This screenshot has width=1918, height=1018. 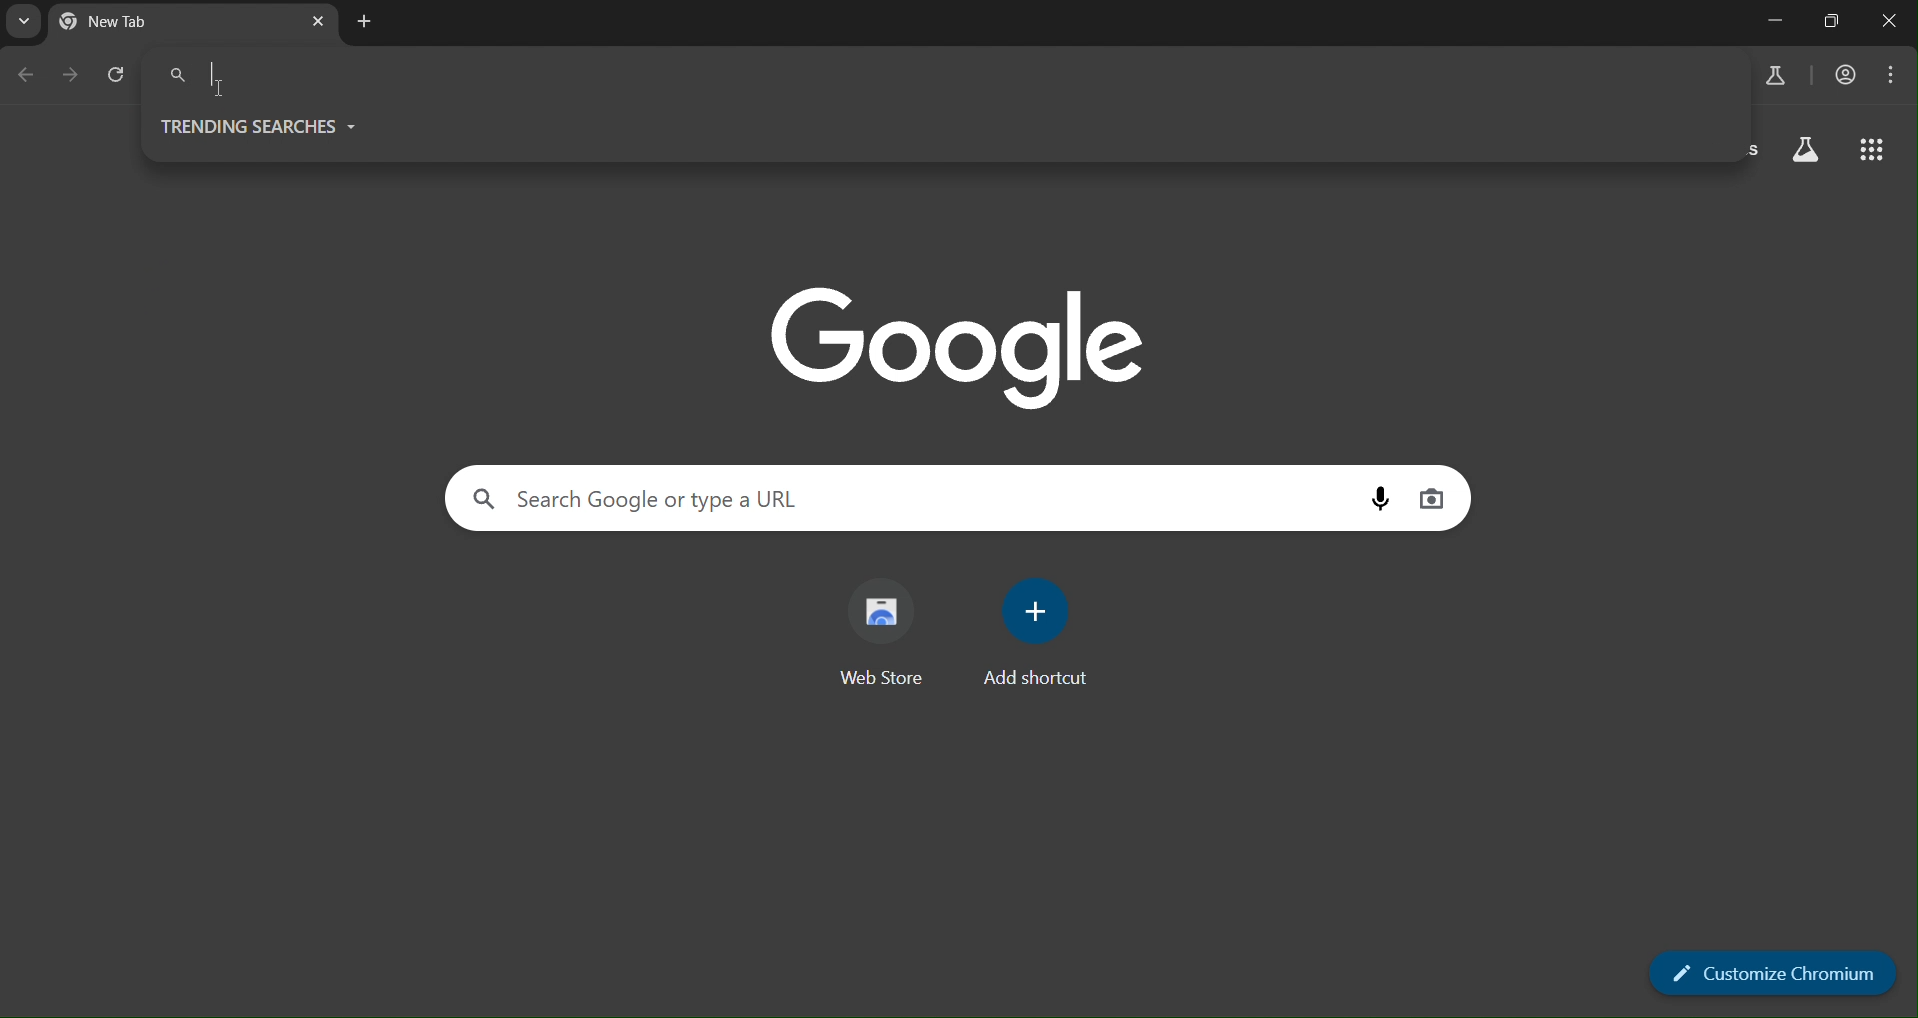 What do you see at coordinates (22, 22) in the screenshot?
I see `search tabs` at bounding box center [22, 22].